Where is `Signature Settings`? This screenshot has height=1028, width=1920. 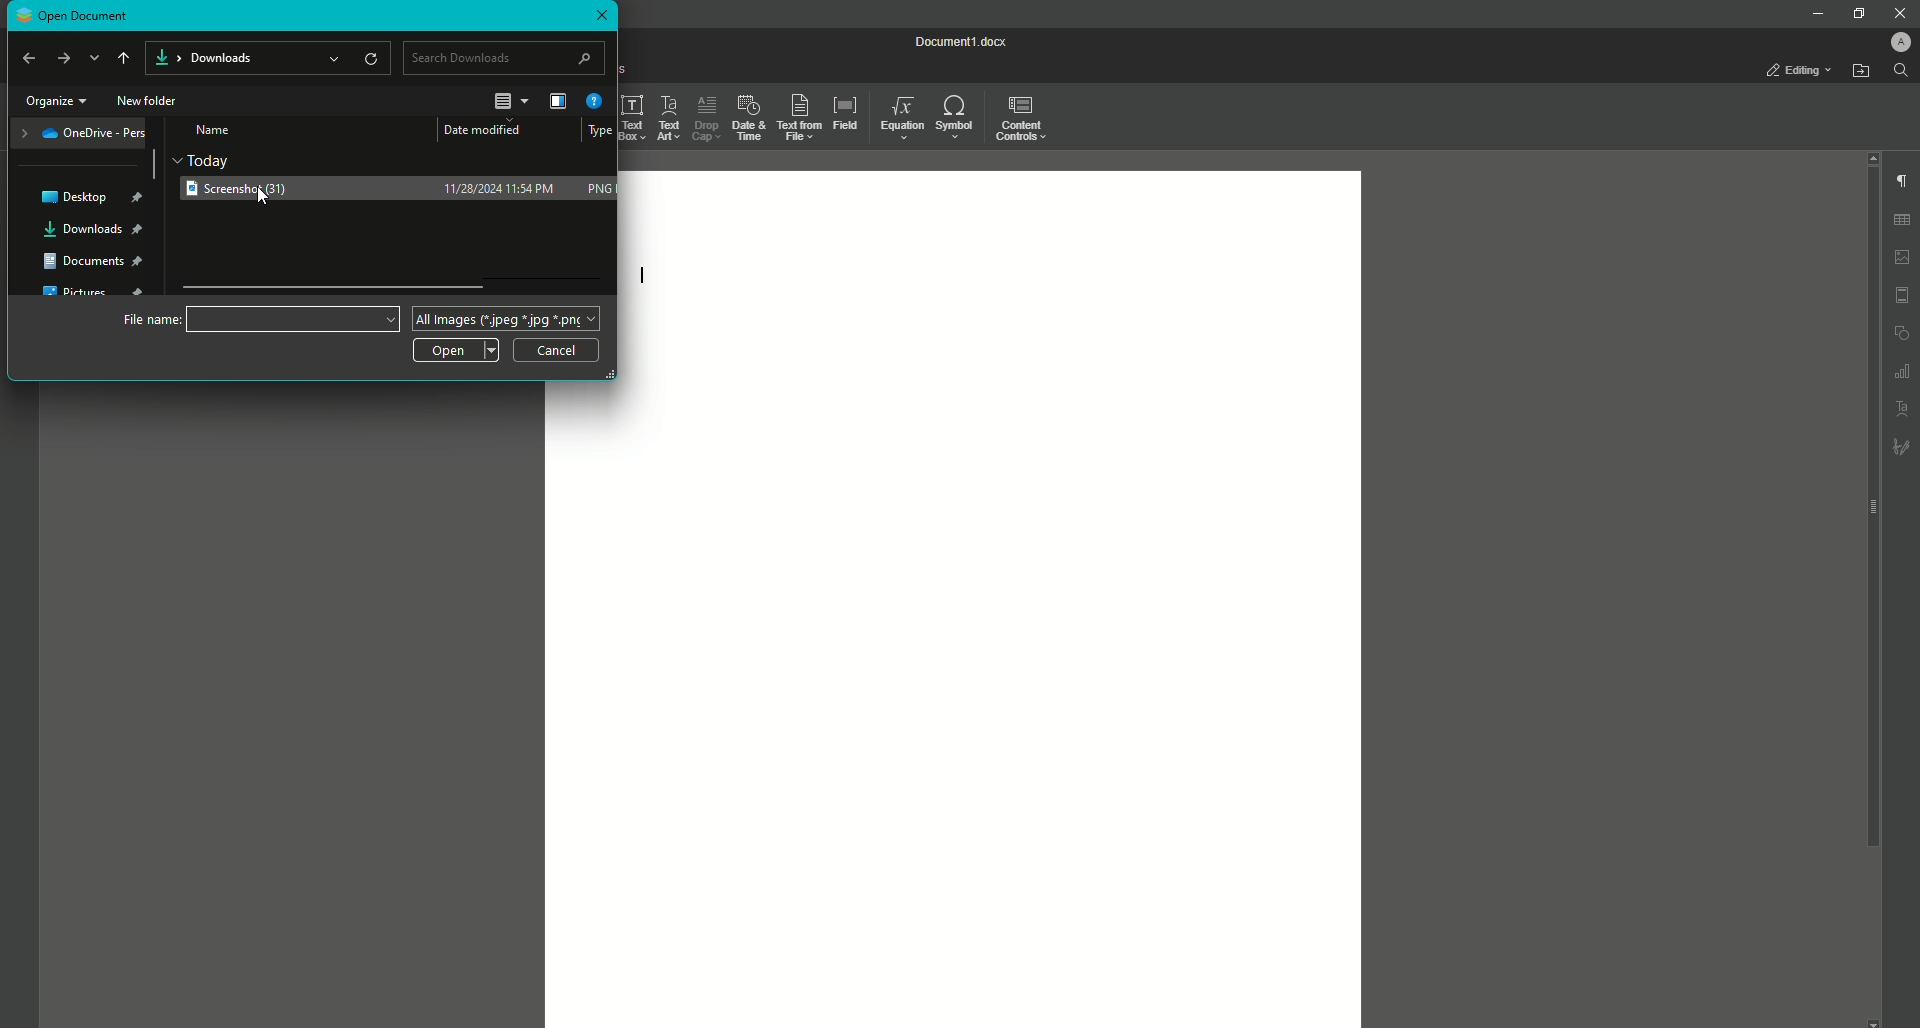 Signature Settings is located at coordinates (1902, 446).